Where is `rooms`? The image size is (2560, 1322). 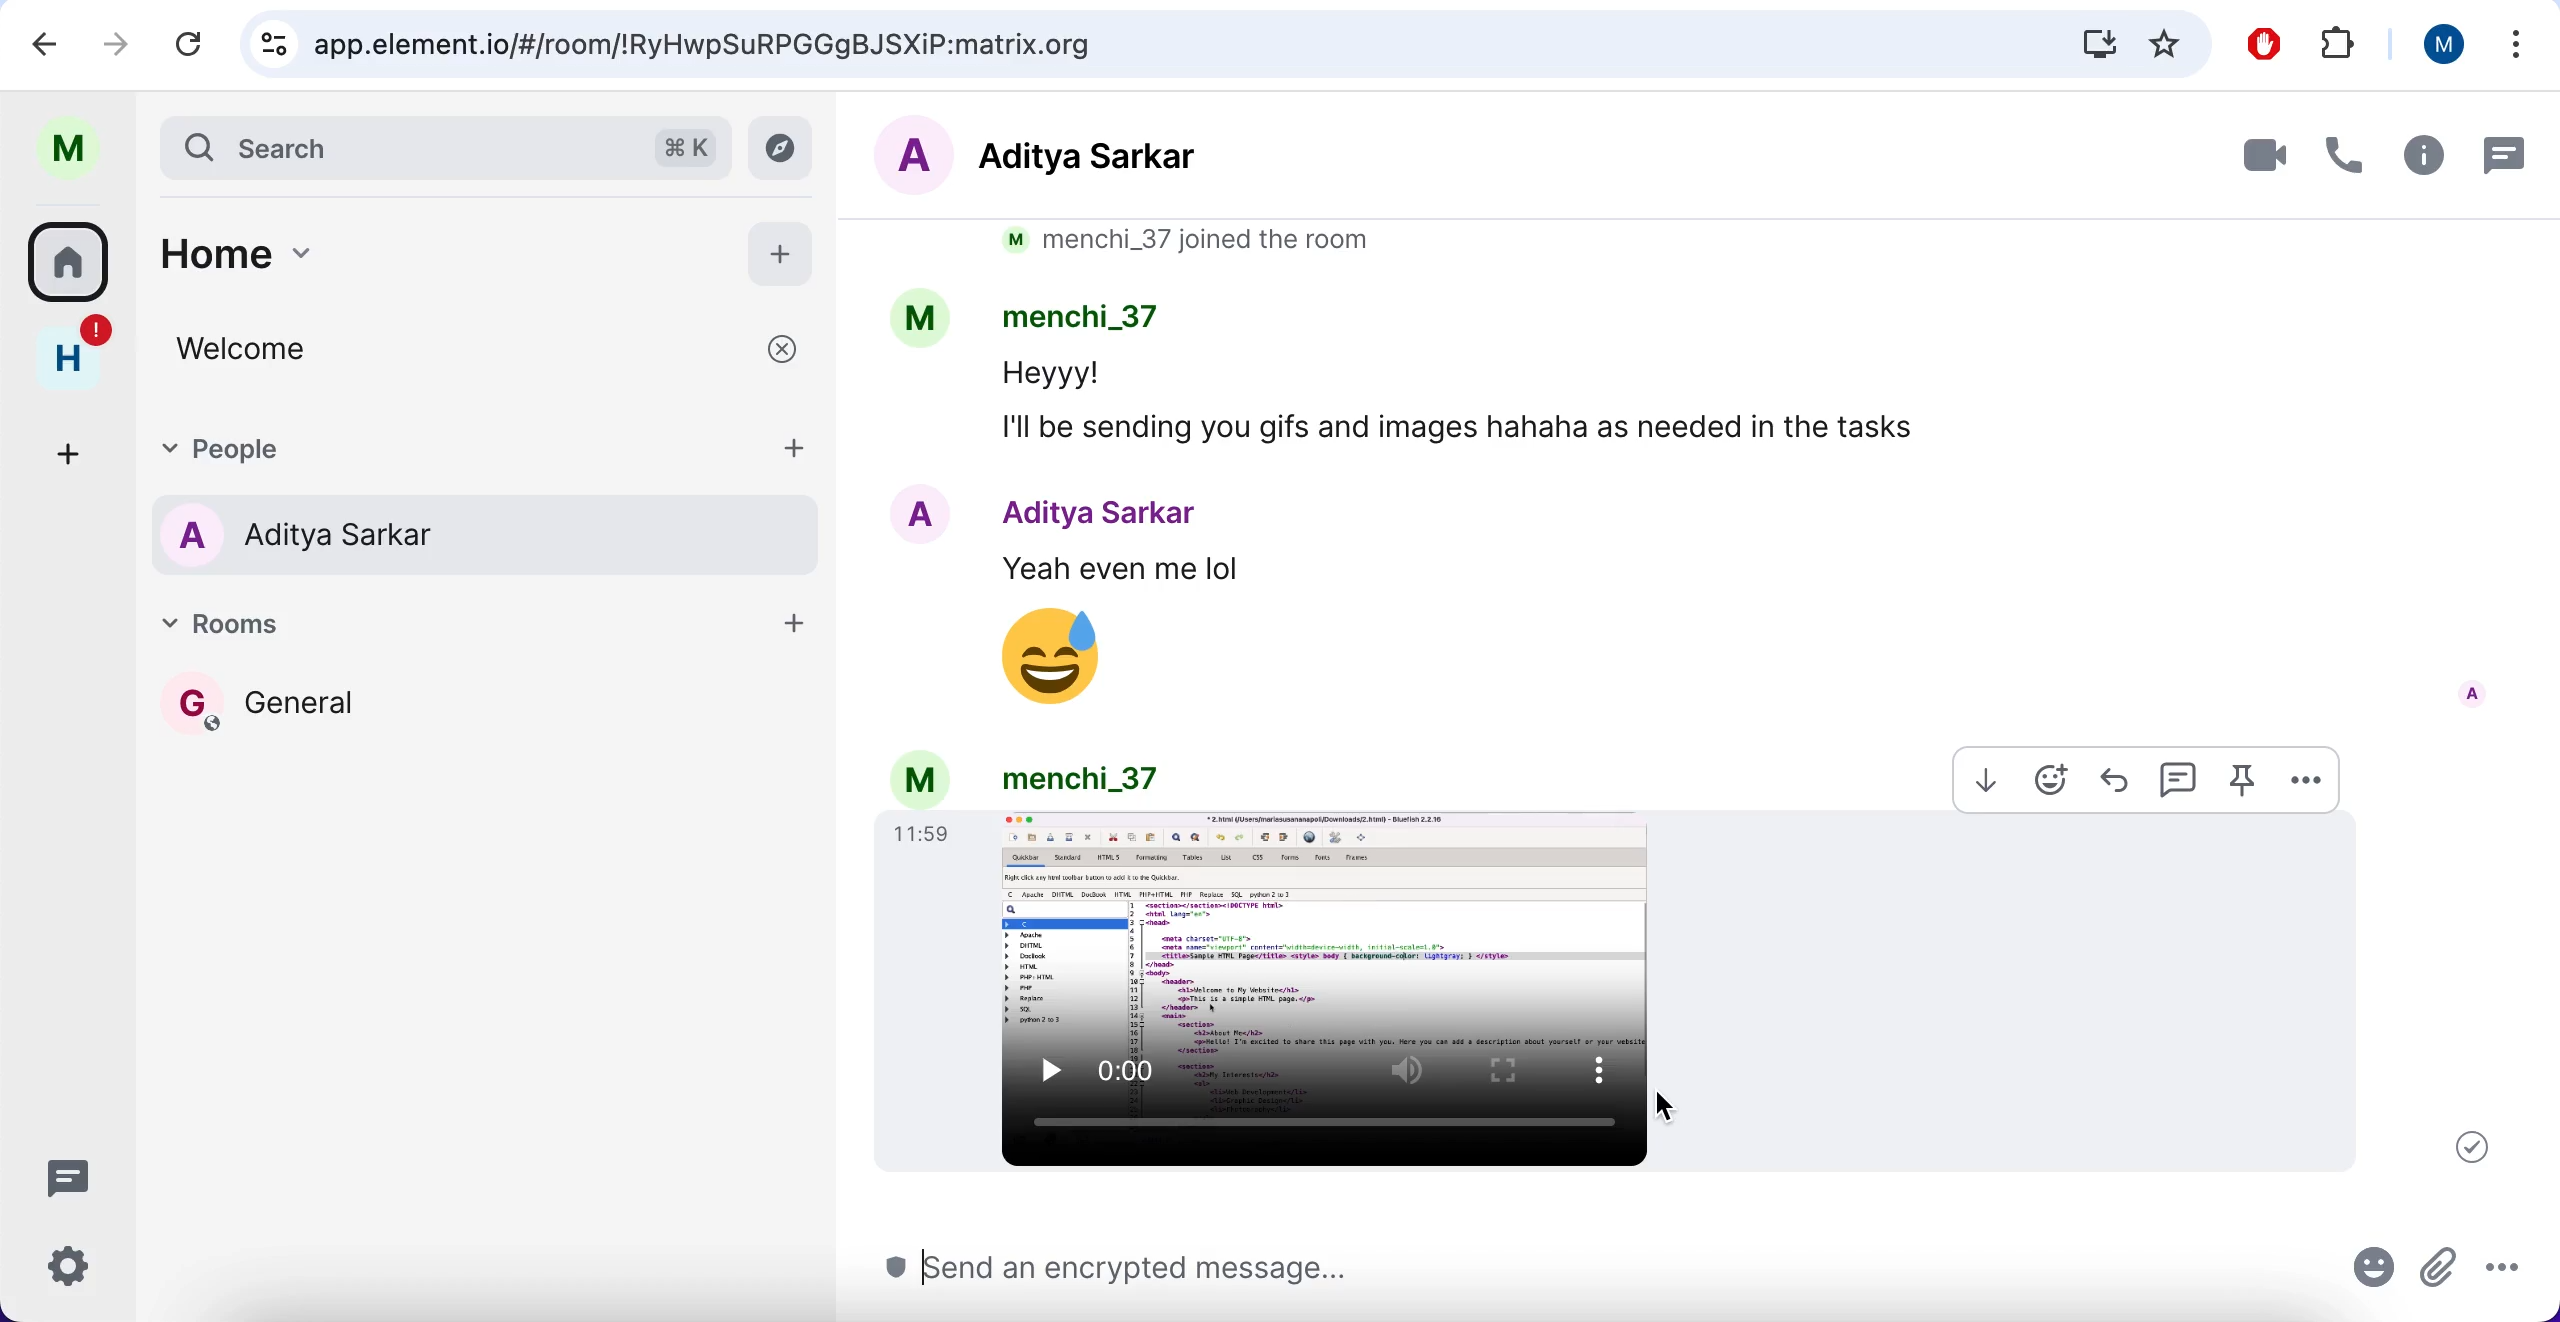 rooms is located at coordinates (450, 631).